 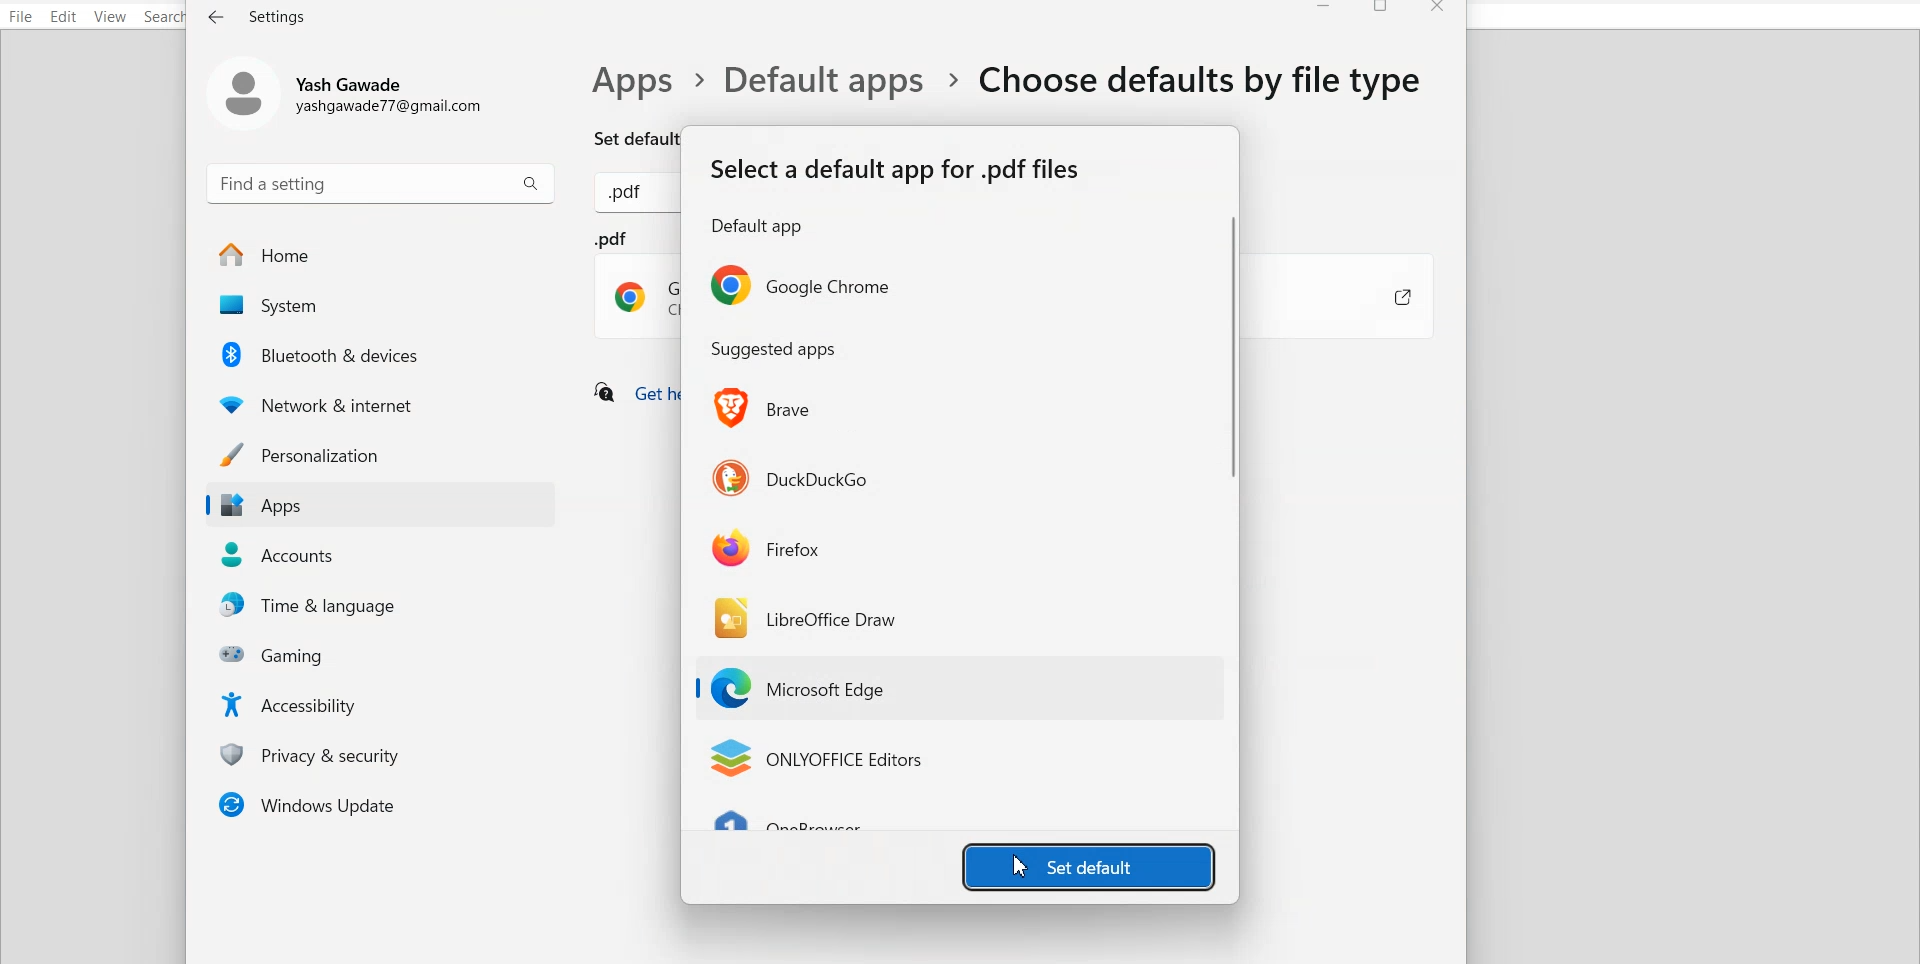 I want to click on Set default, so click(x=1089, y=865).